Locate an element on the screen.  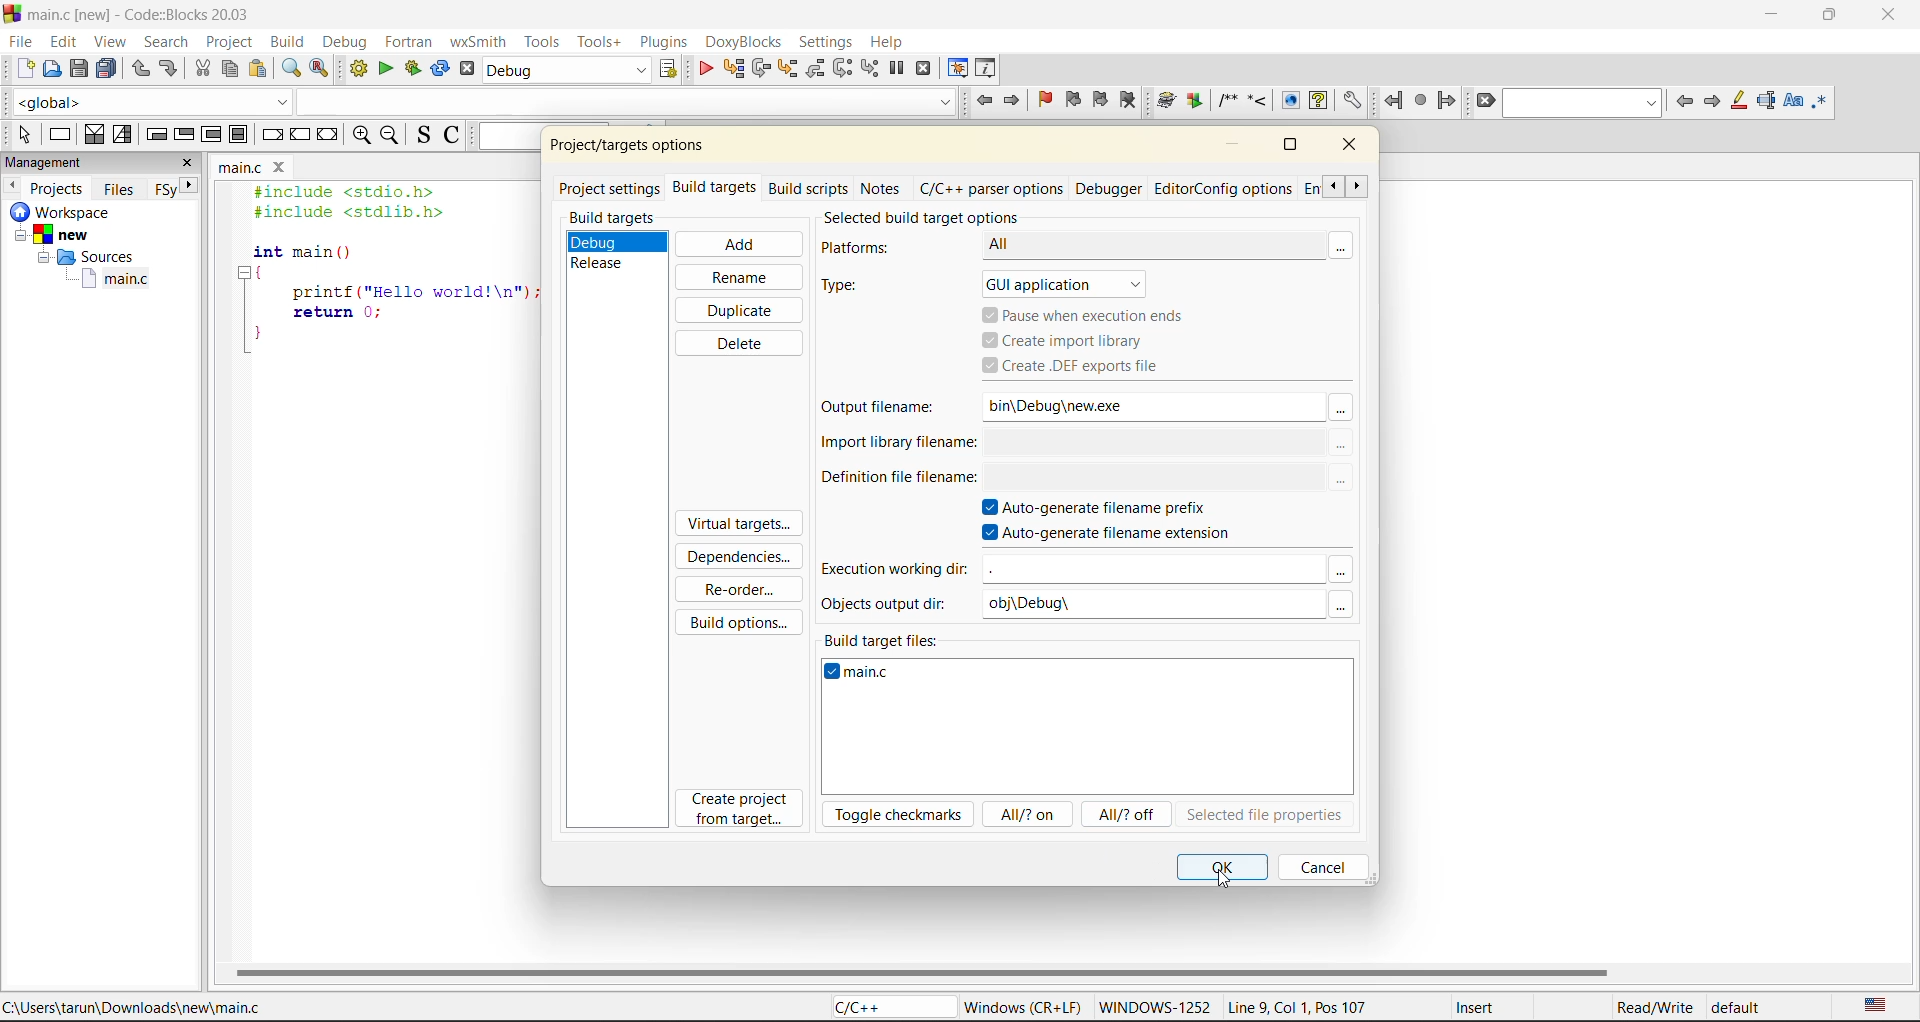
Run doxywizard is located at coordinates (1166, 101).